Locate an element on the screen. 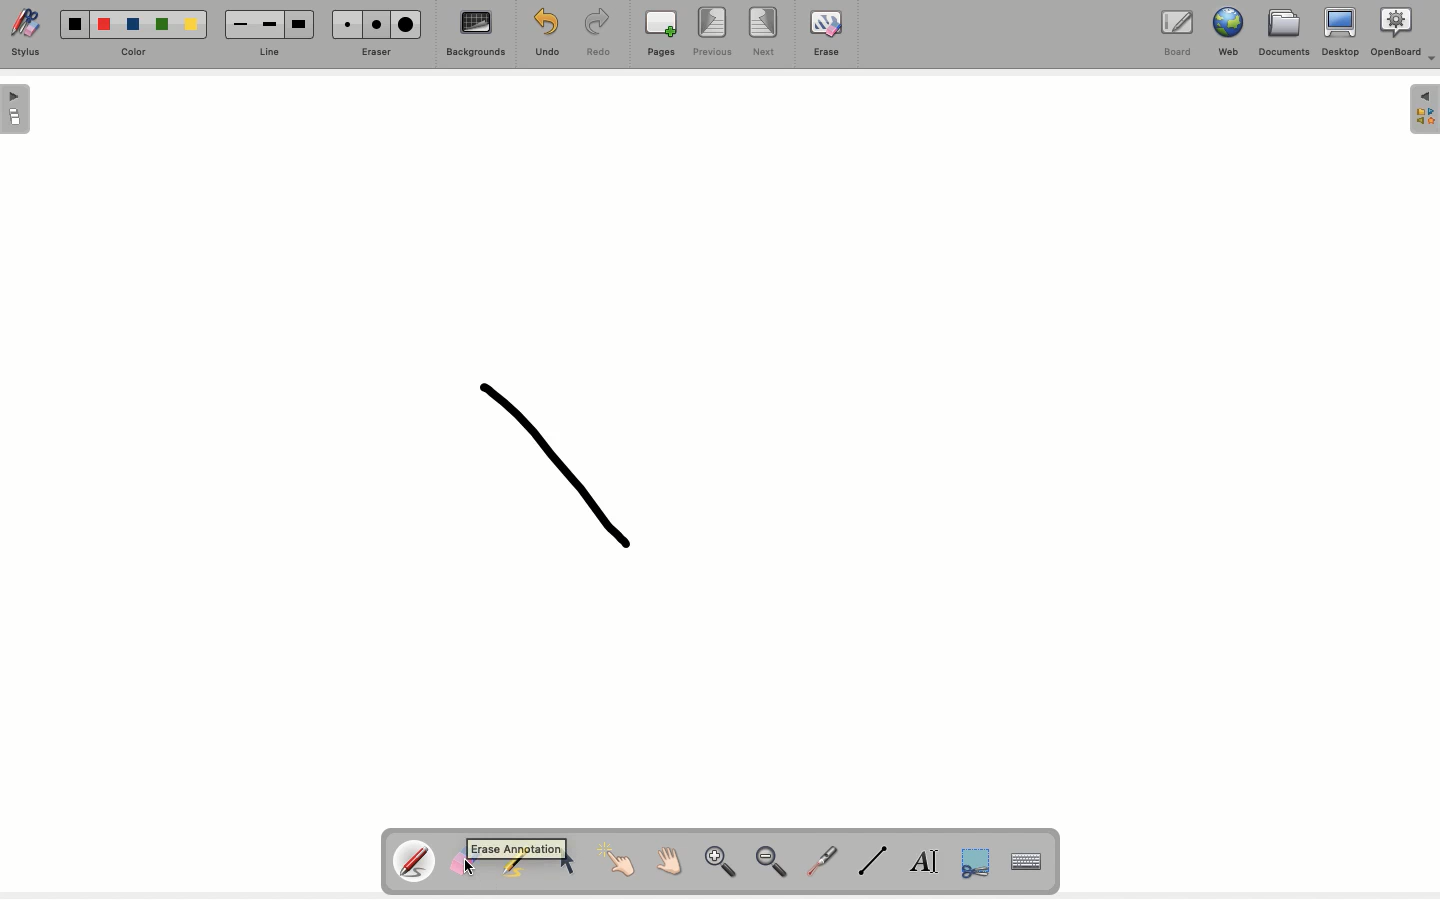 The image size is (1440, 900). Small is located at coordinates (242, 24).